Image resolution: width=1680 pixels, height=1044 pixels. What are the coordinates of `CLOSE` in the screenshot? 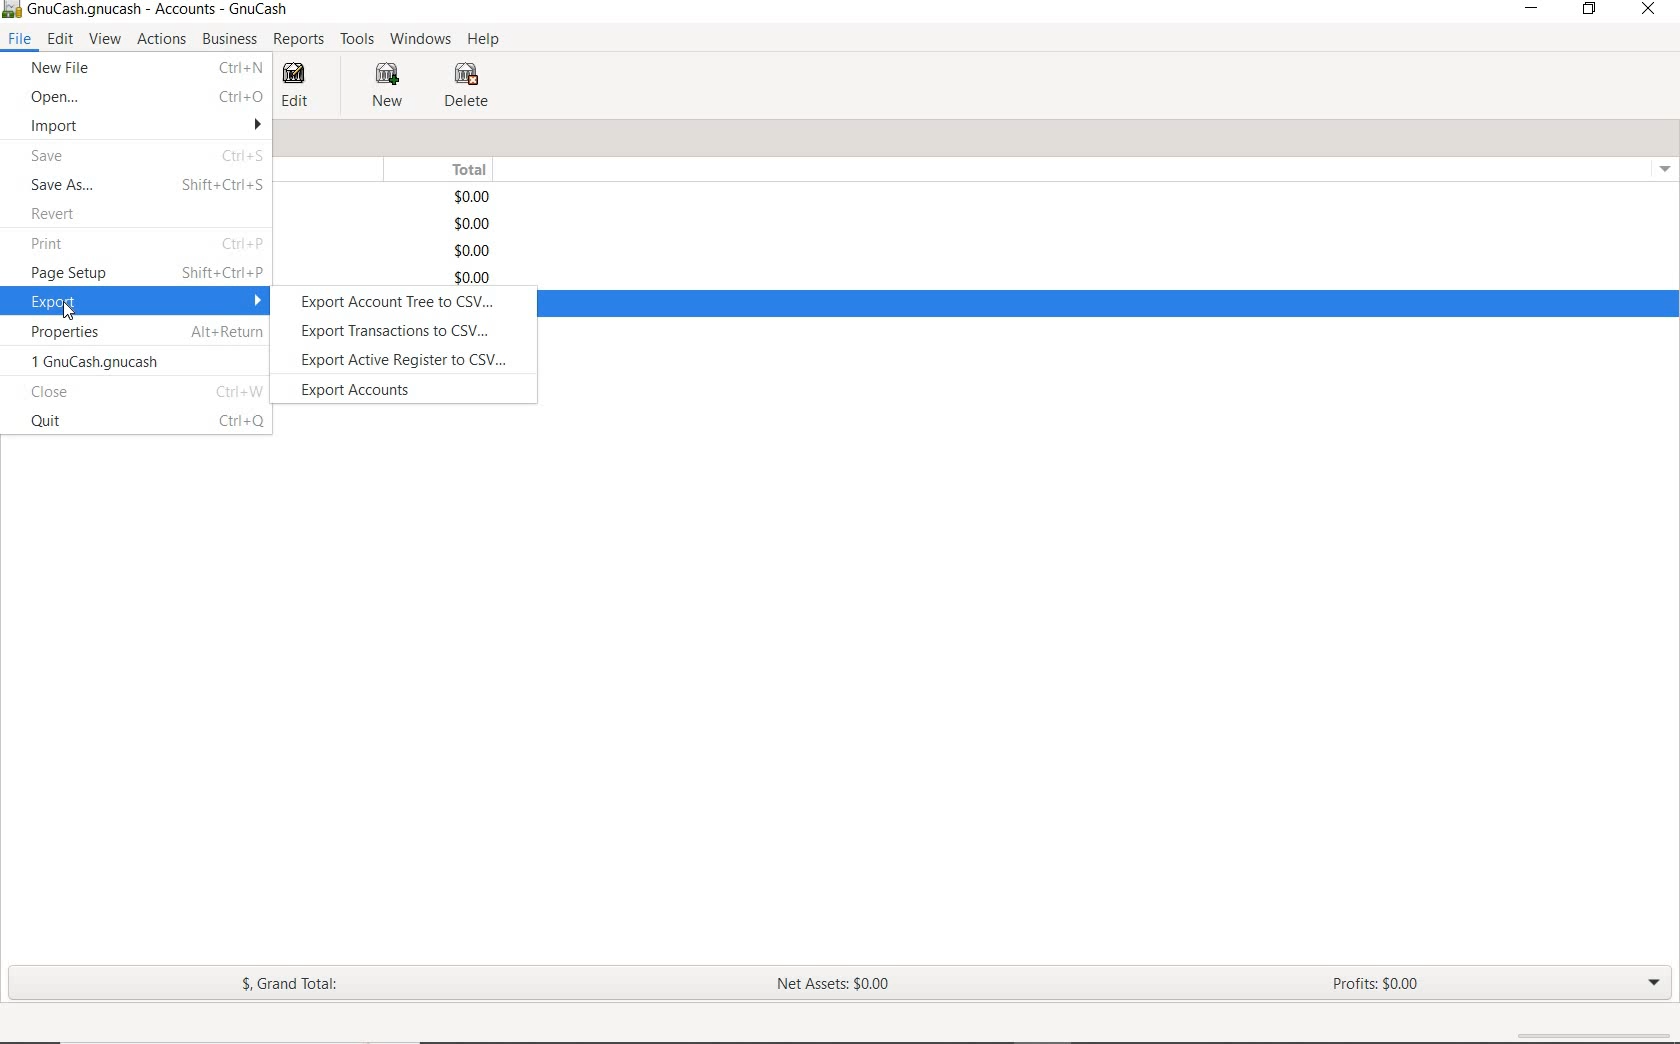 It's located at (1649, 10).